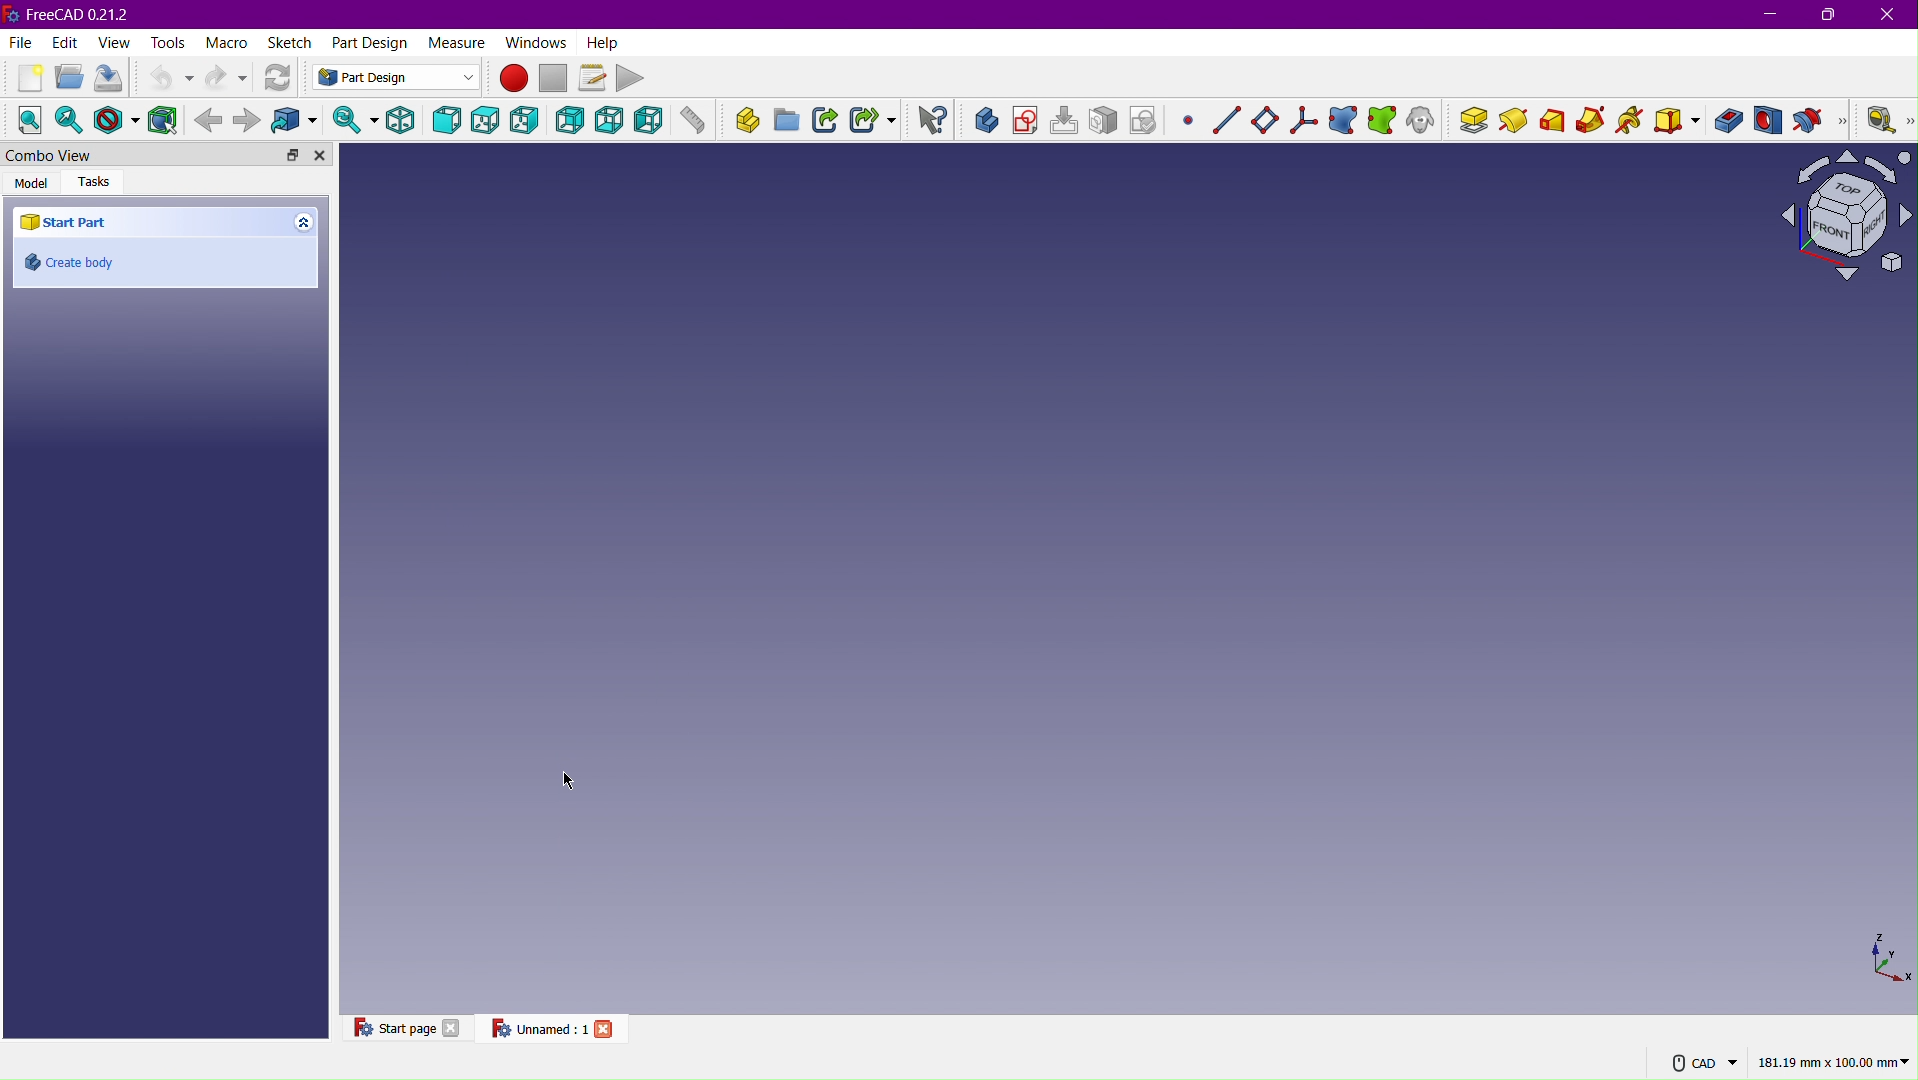  I want to click on Edit Sketch, so click(1067, 118).